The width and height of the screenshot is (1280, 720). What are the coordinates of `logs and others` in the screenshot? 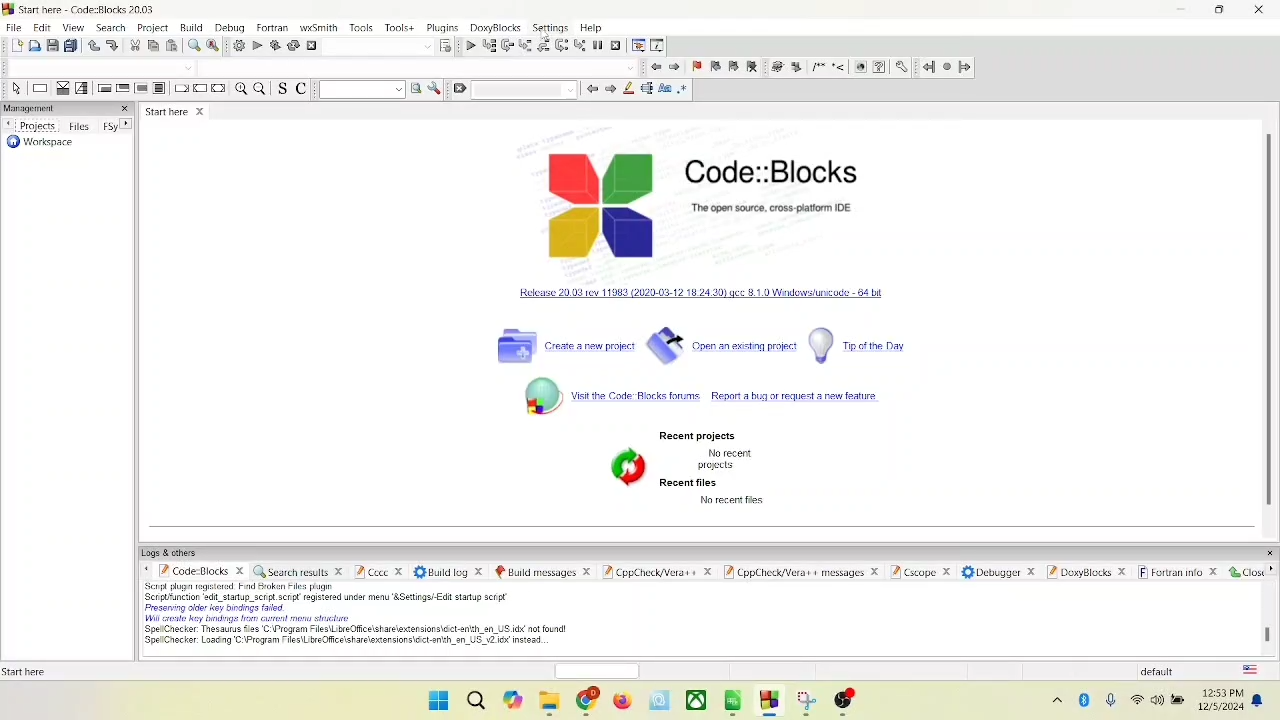 It's located at (175, 553).